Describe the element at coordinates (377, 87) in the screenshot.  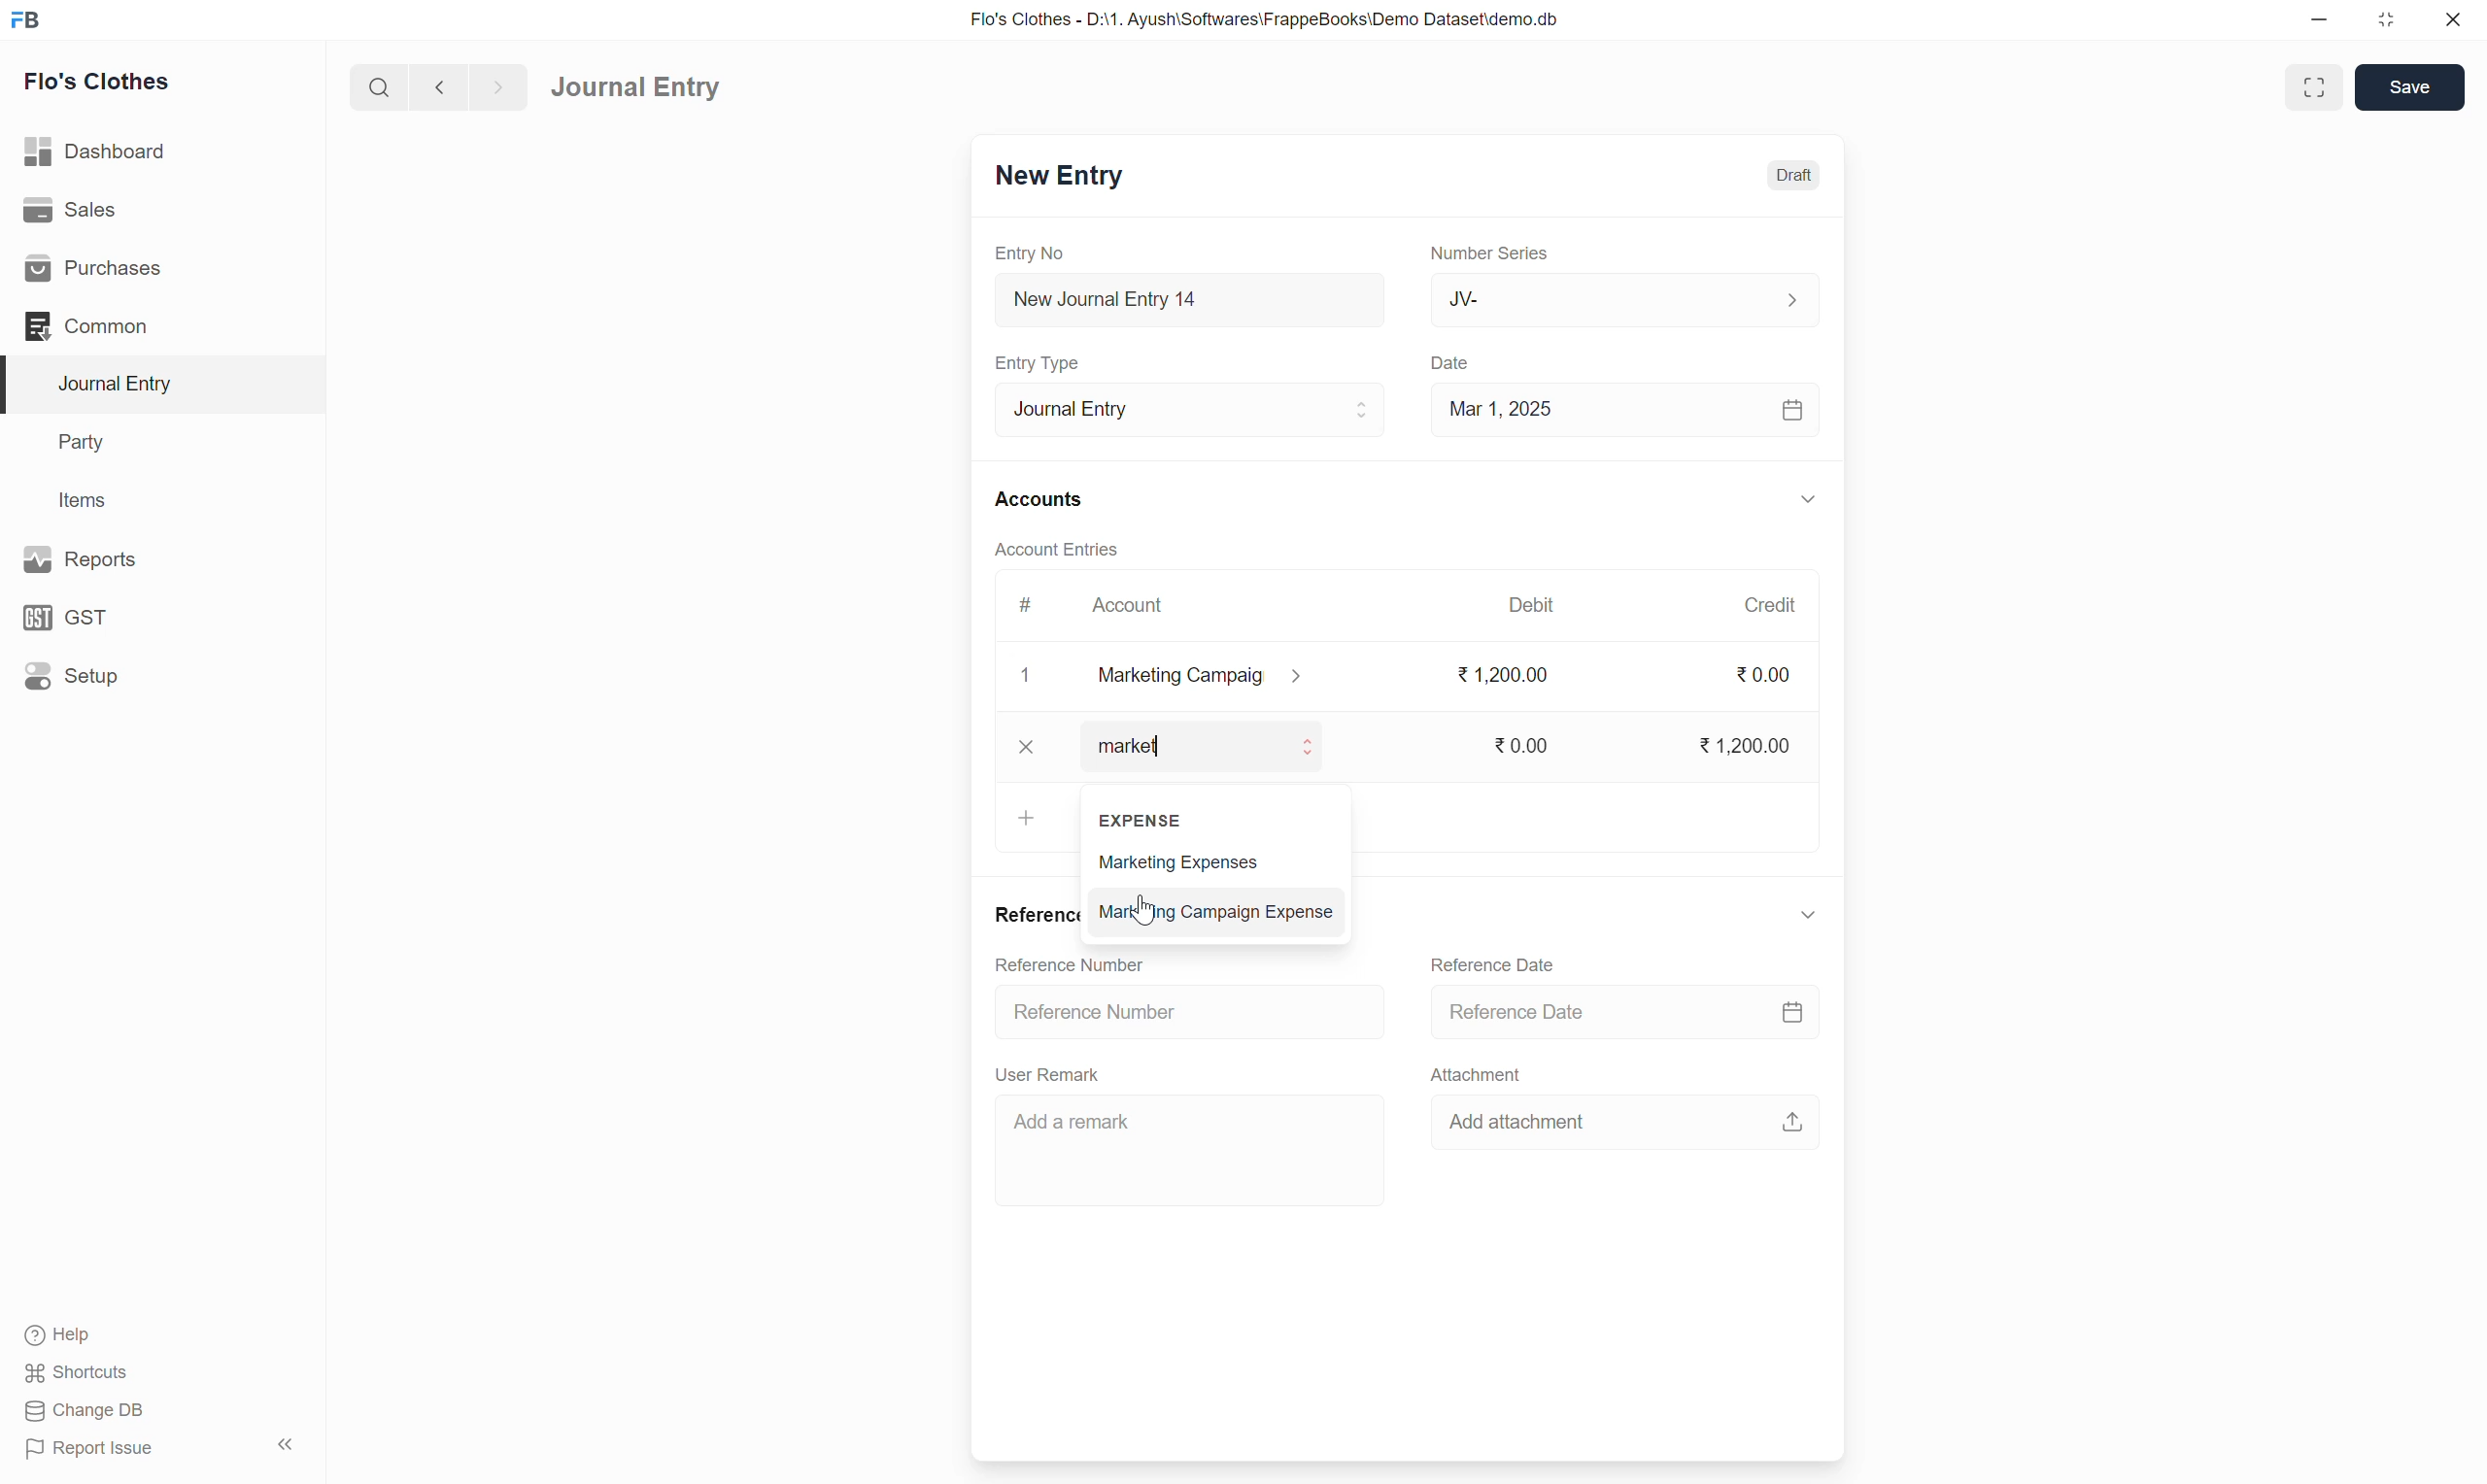
I see `search` at that location.